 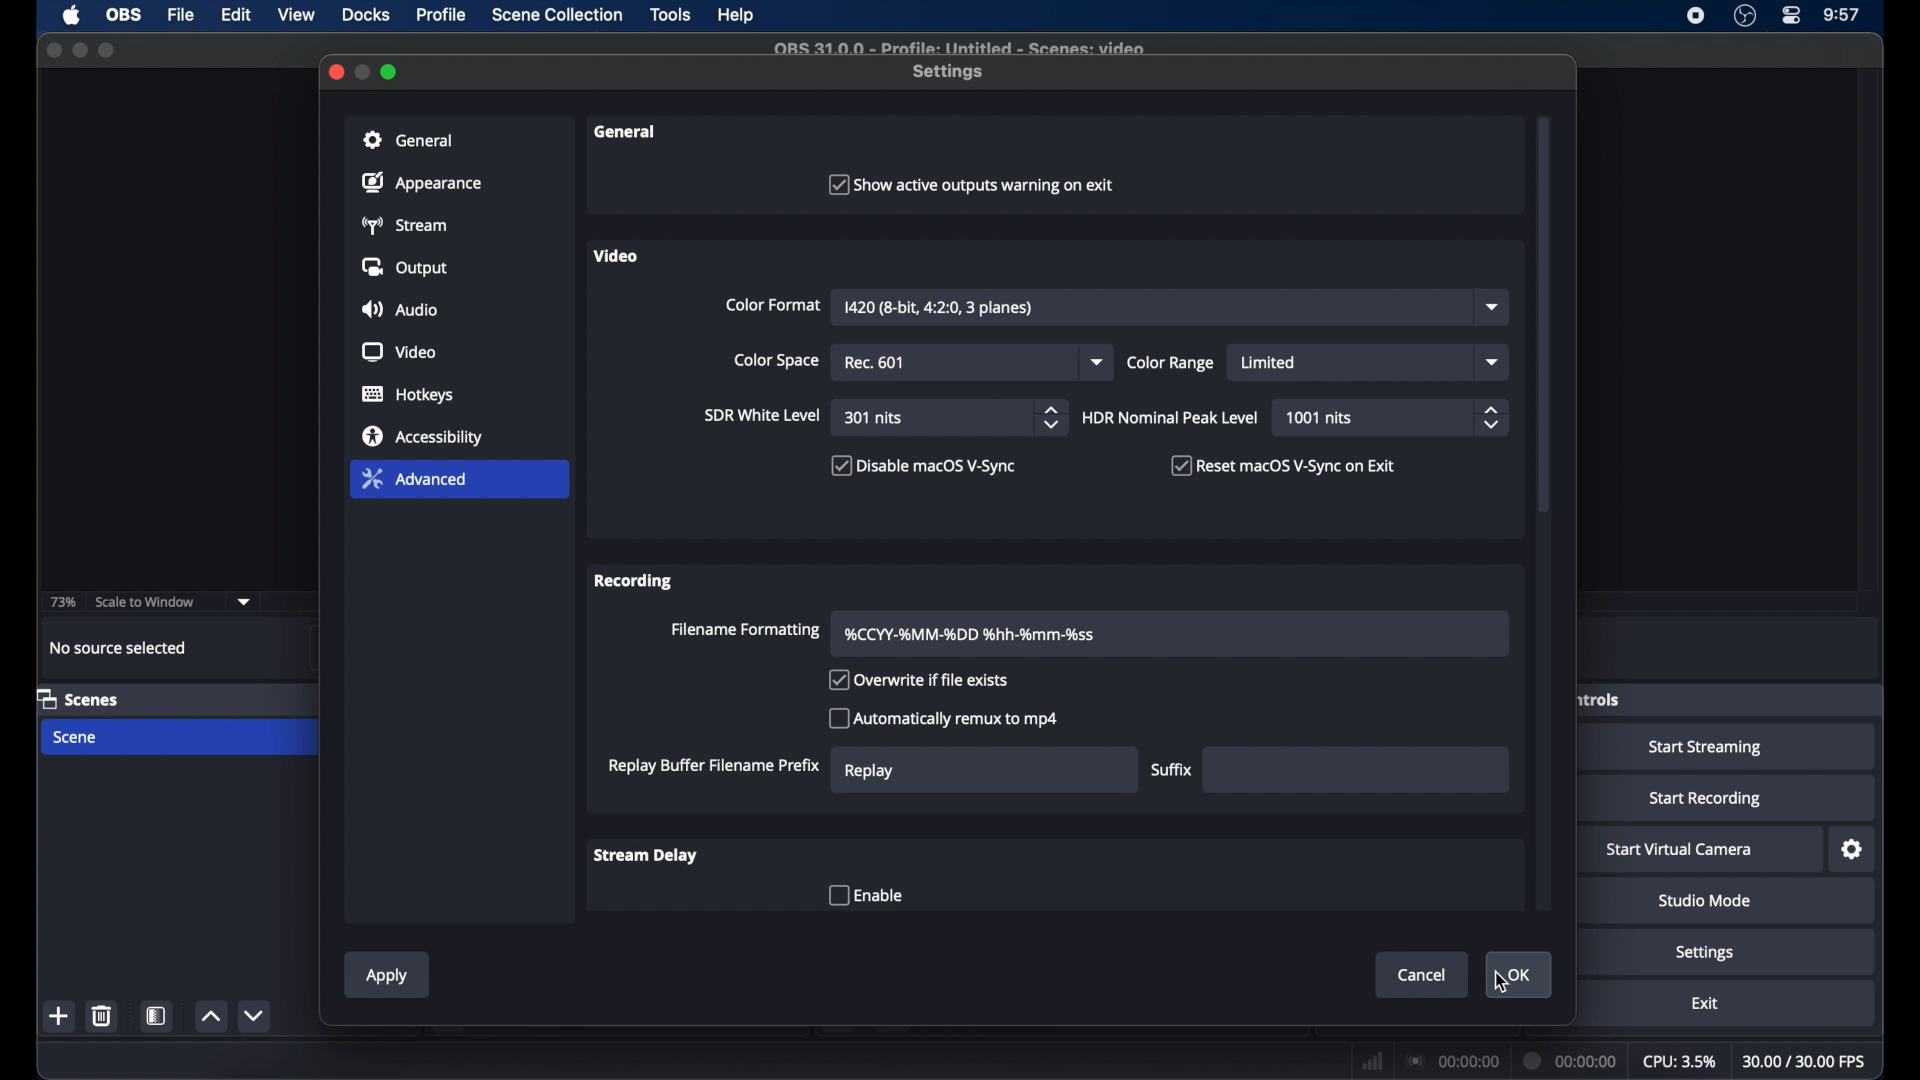 What do you see at coordinates (1502, 981) in the screenshot?
I see `cursor` at bounding box center [1502, 981].